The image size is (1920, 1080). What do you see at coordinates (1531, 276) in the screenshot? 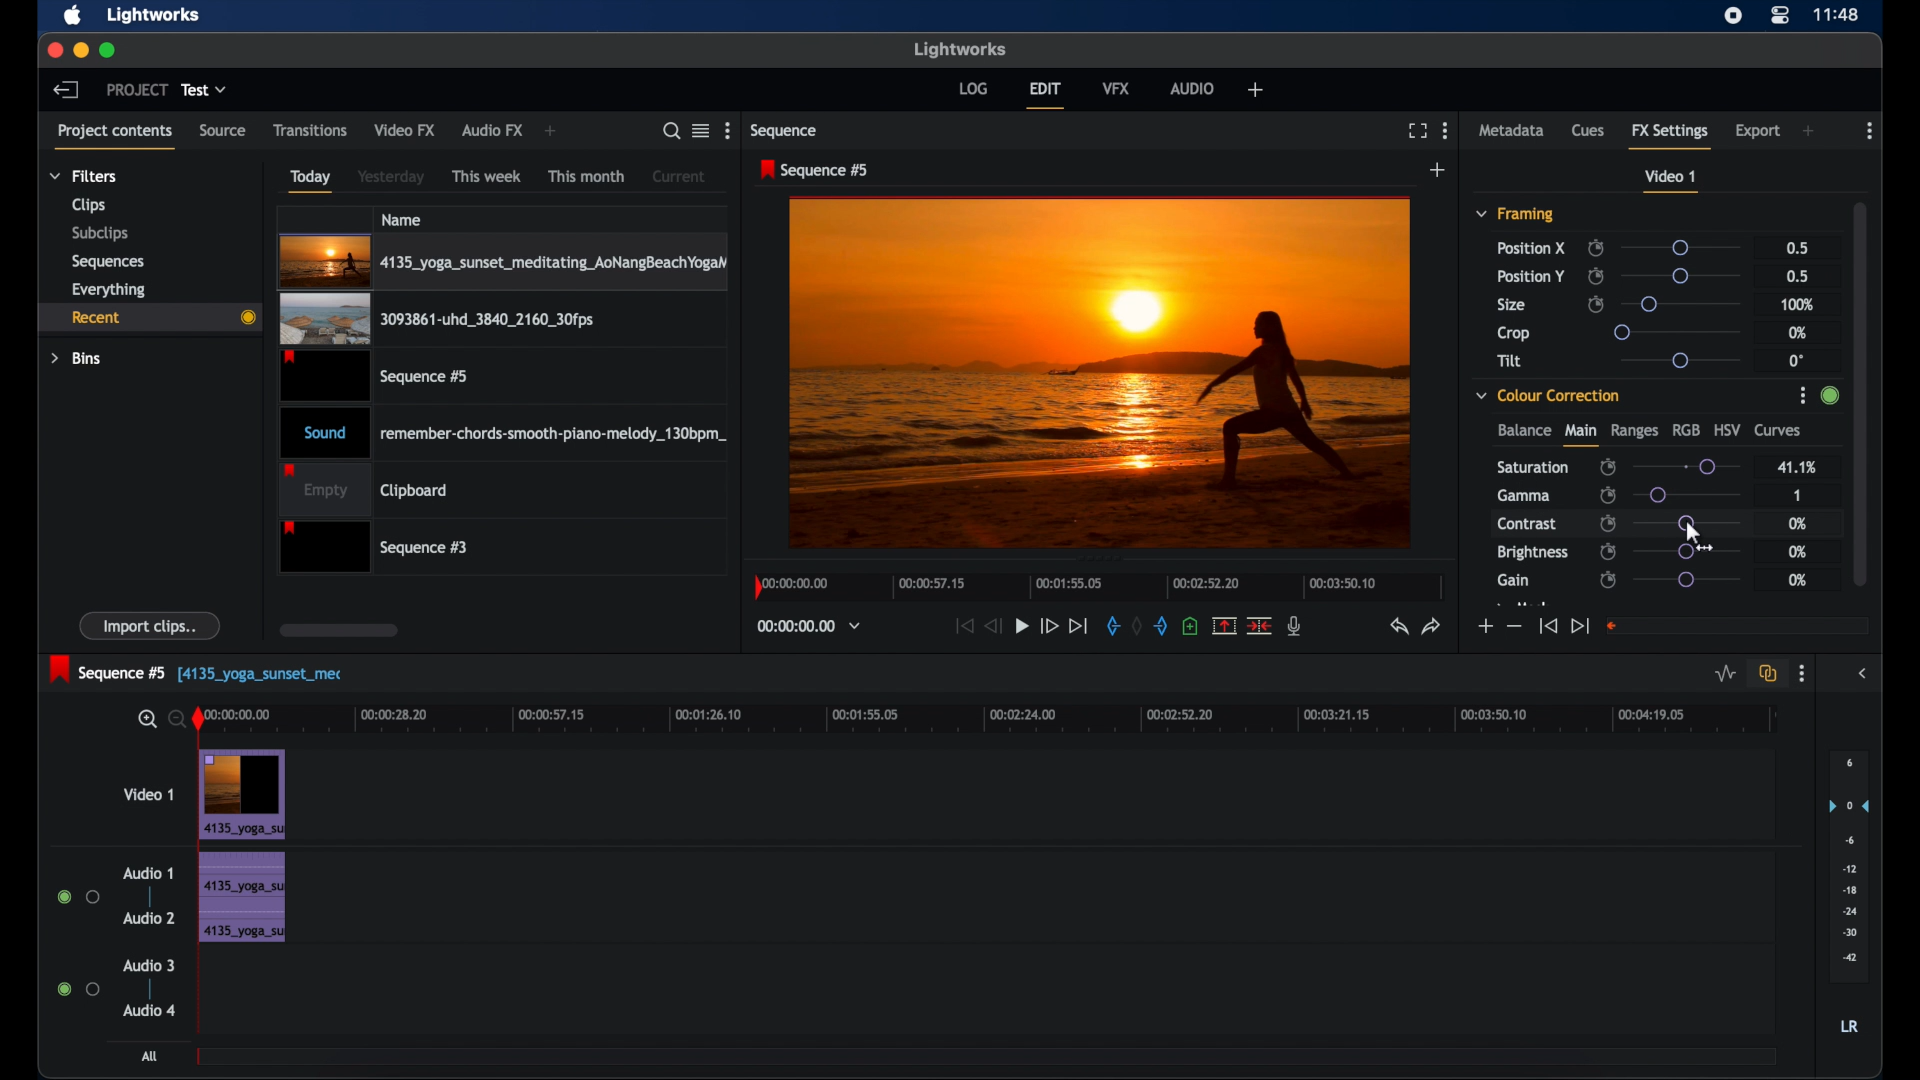
I see `position` at bounding box center [1531, 276].